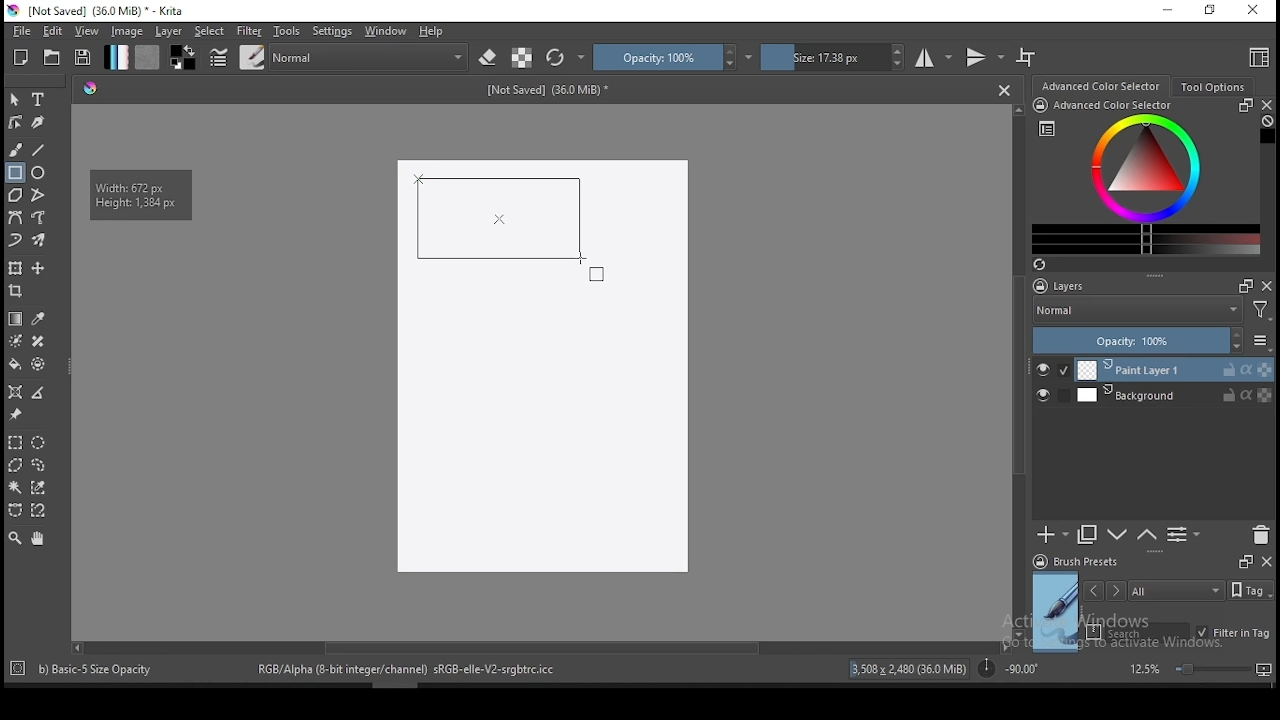 Image resolution: width=1280 pixels, height=720 pixels. I want to click on contiguous selection tool, so click(16, 489).